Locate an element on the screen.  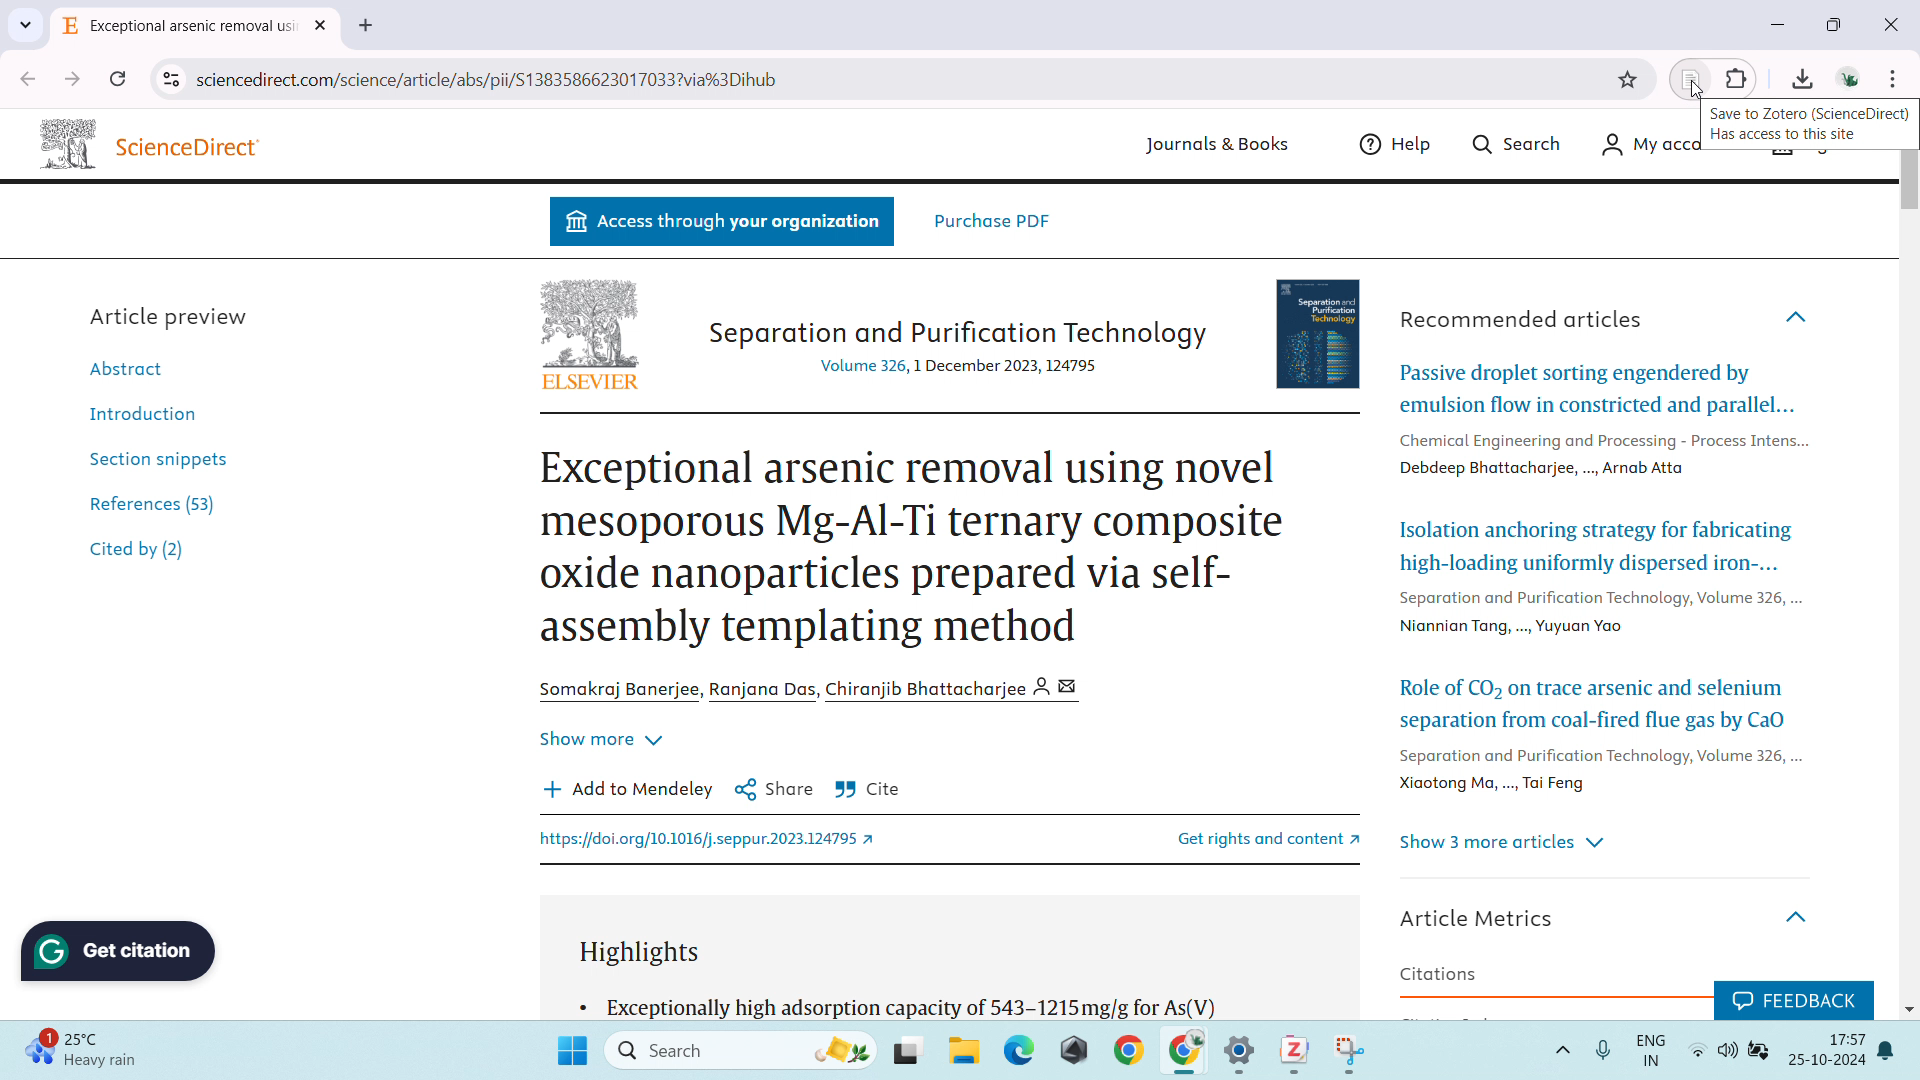
Help is located at coordinates (1400, 144).